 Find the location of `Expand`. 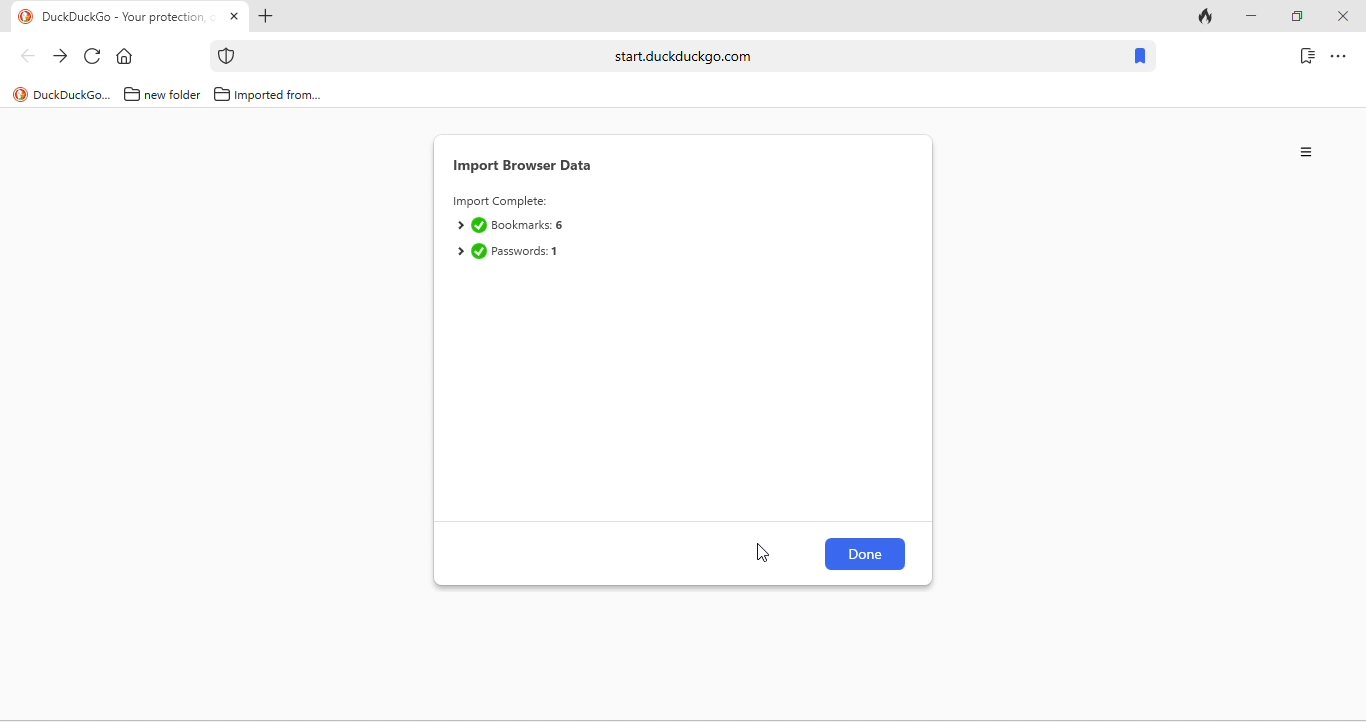

Expand is located at coordinates (459, 252).